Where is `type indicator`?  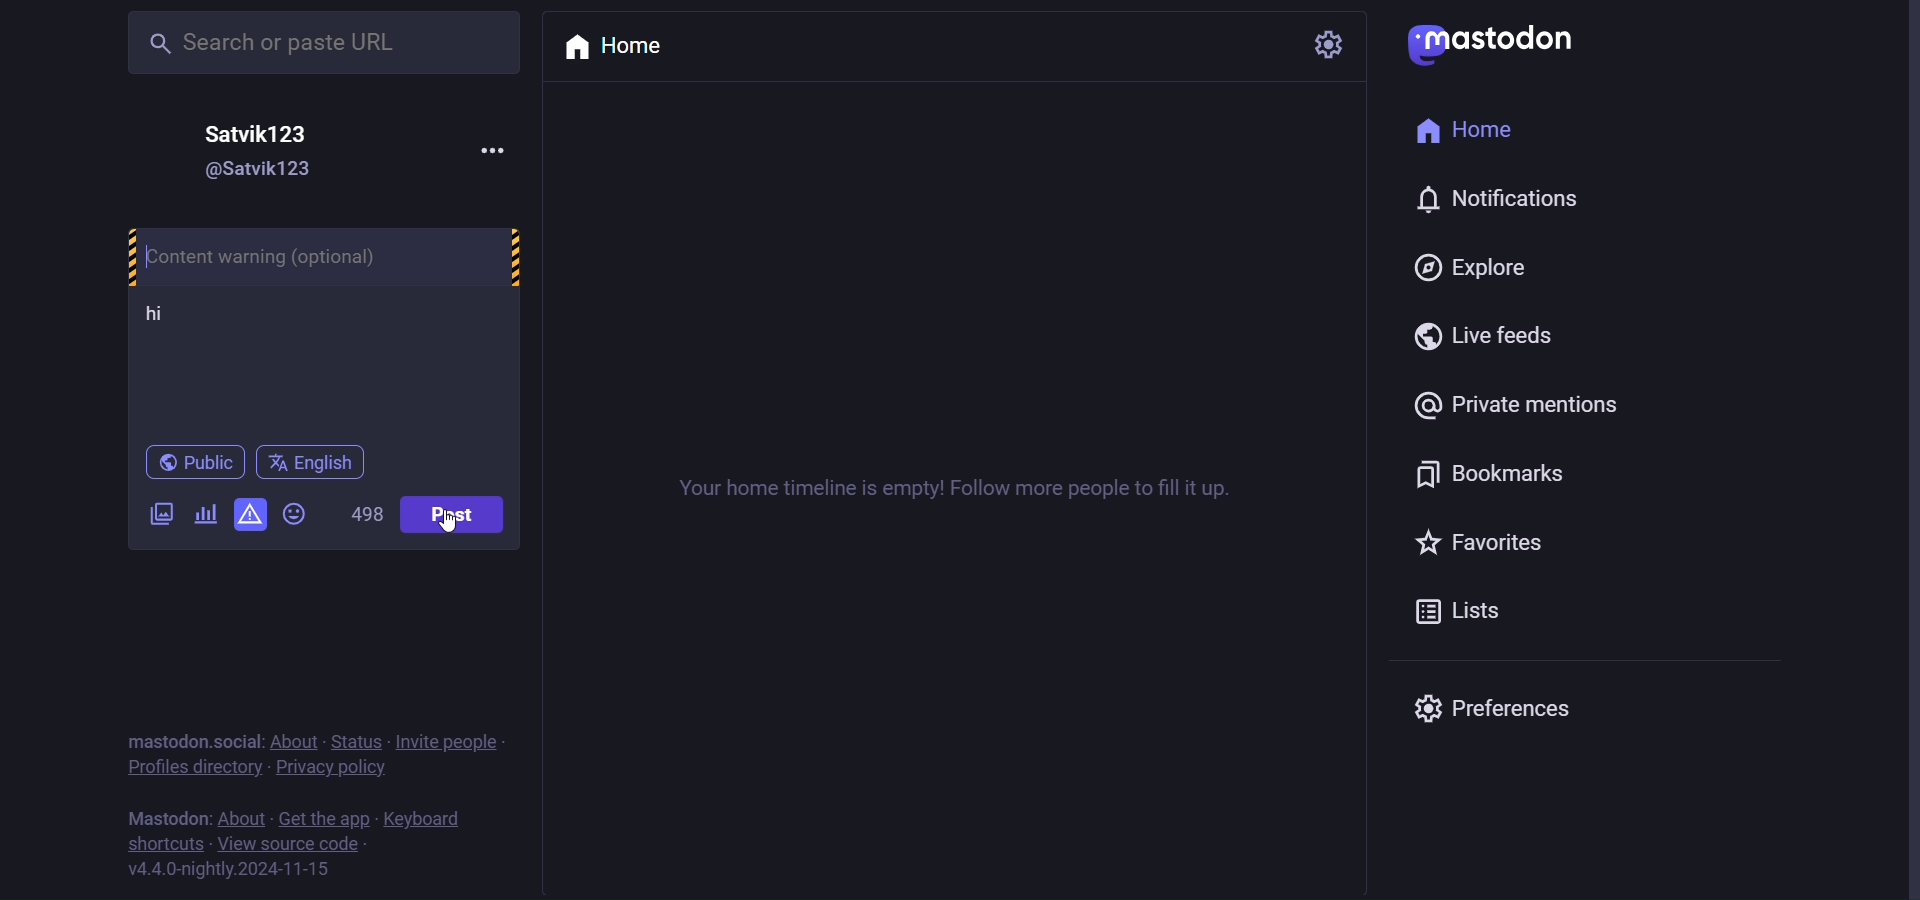
type indicator is located at coordinates (178, 318).